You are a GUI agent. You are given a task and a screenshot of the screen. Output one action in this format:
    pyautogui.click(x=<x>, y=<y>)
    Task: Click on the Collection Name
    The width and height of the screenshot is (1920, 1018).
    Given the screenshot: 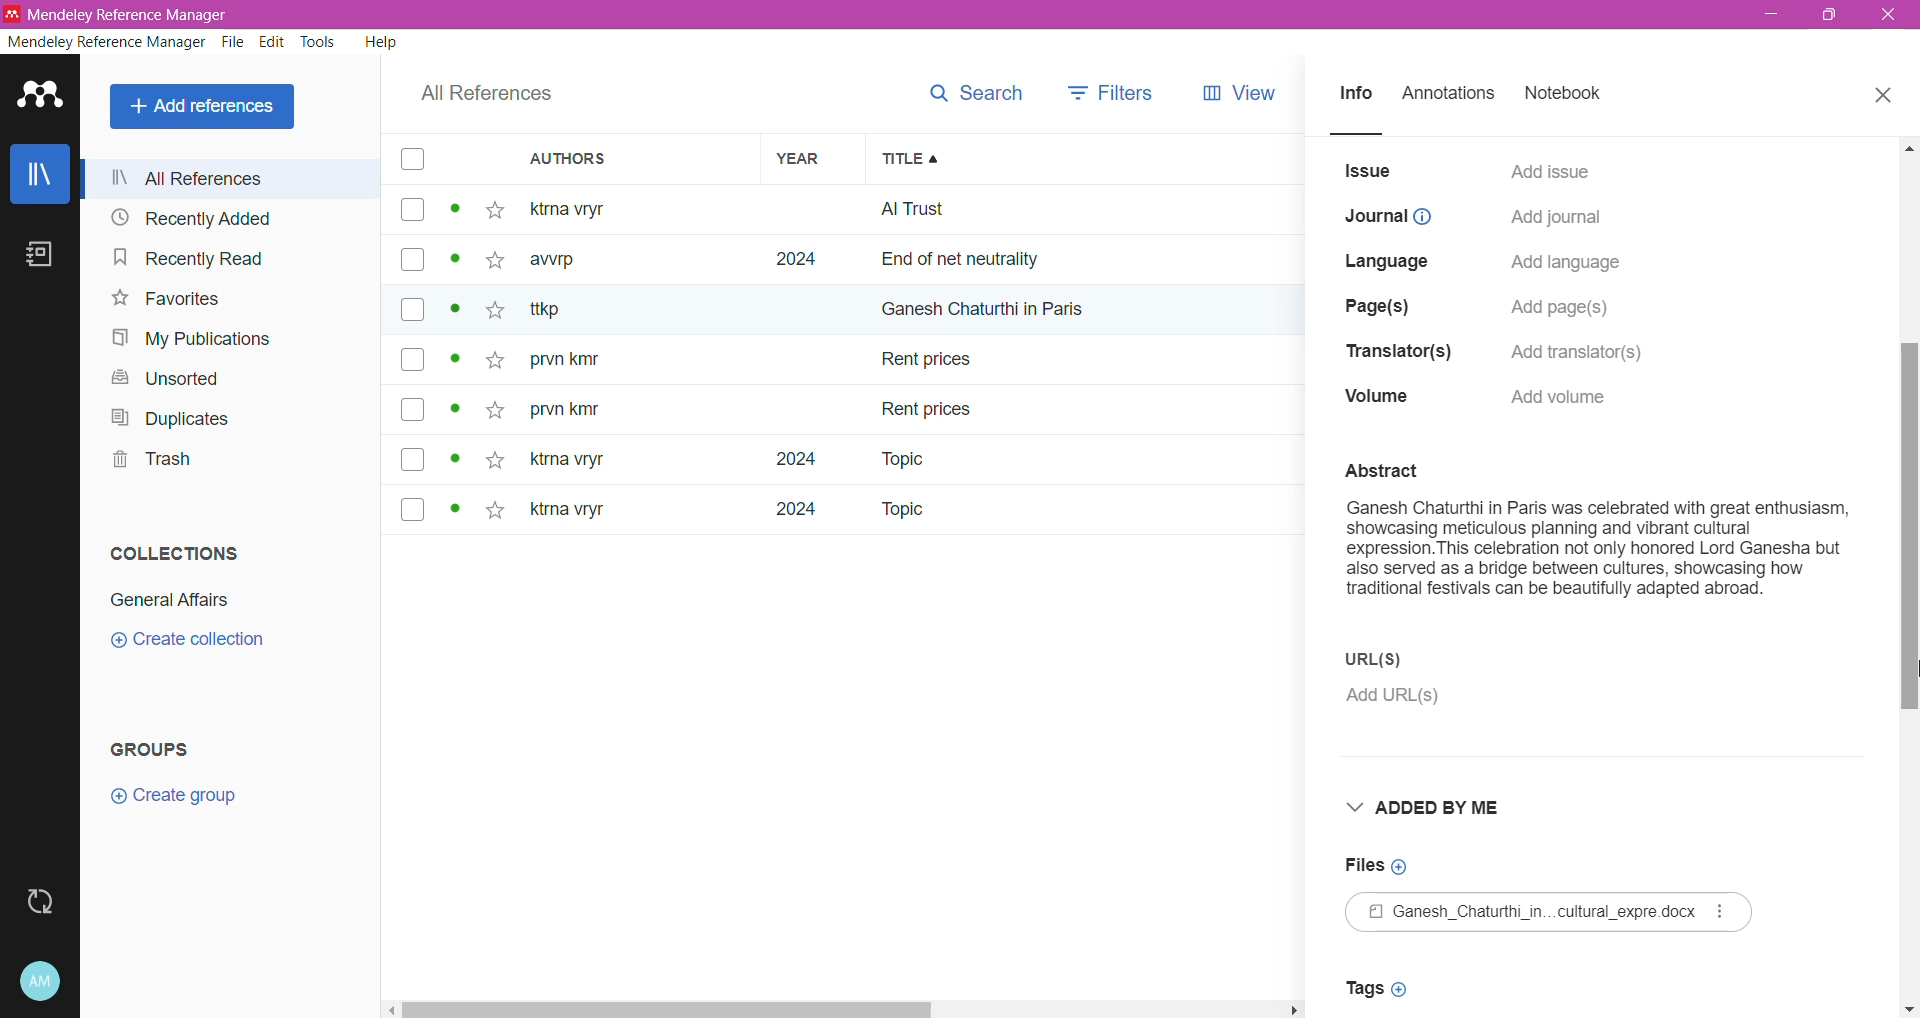 What is the action you would take?
    pyautogui.click(x=174, y=597)
    